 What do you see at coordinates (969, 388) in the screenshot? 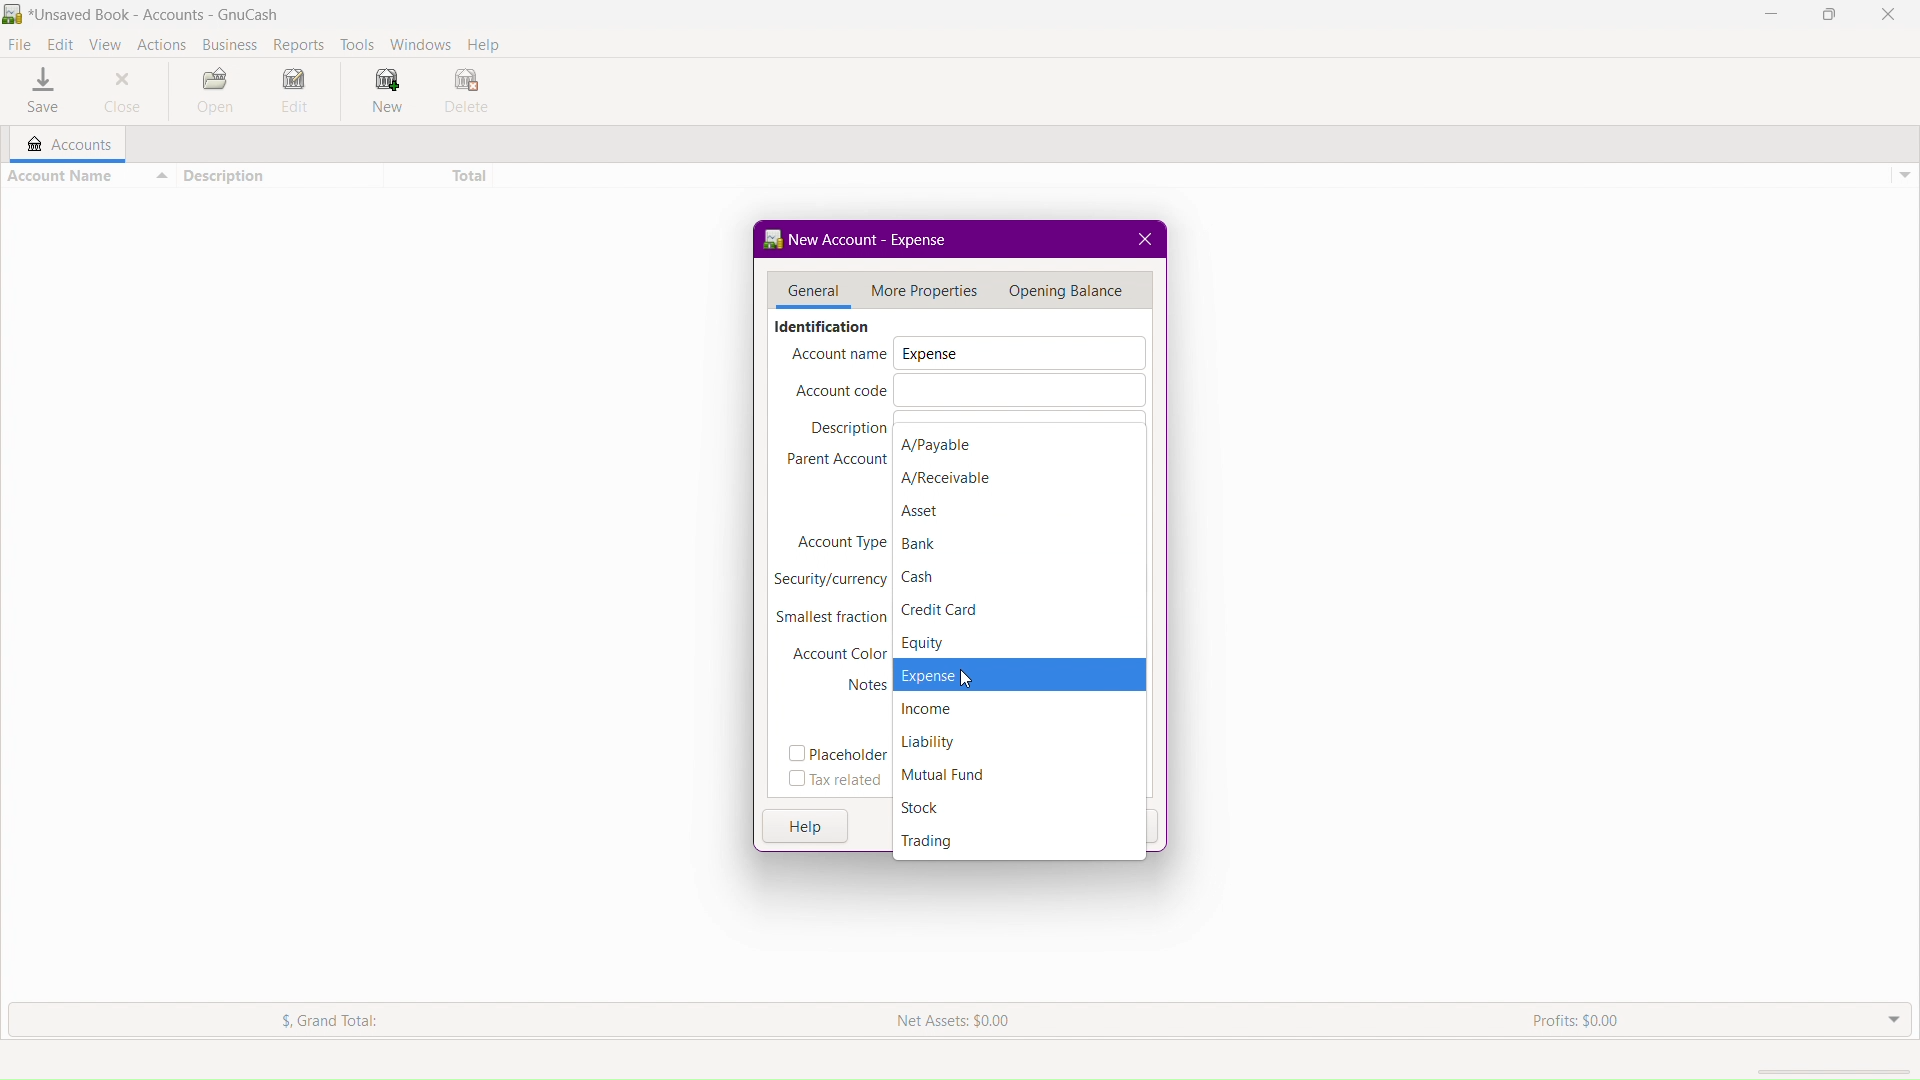
I see `Account Code` at bounding box center [969, 388].